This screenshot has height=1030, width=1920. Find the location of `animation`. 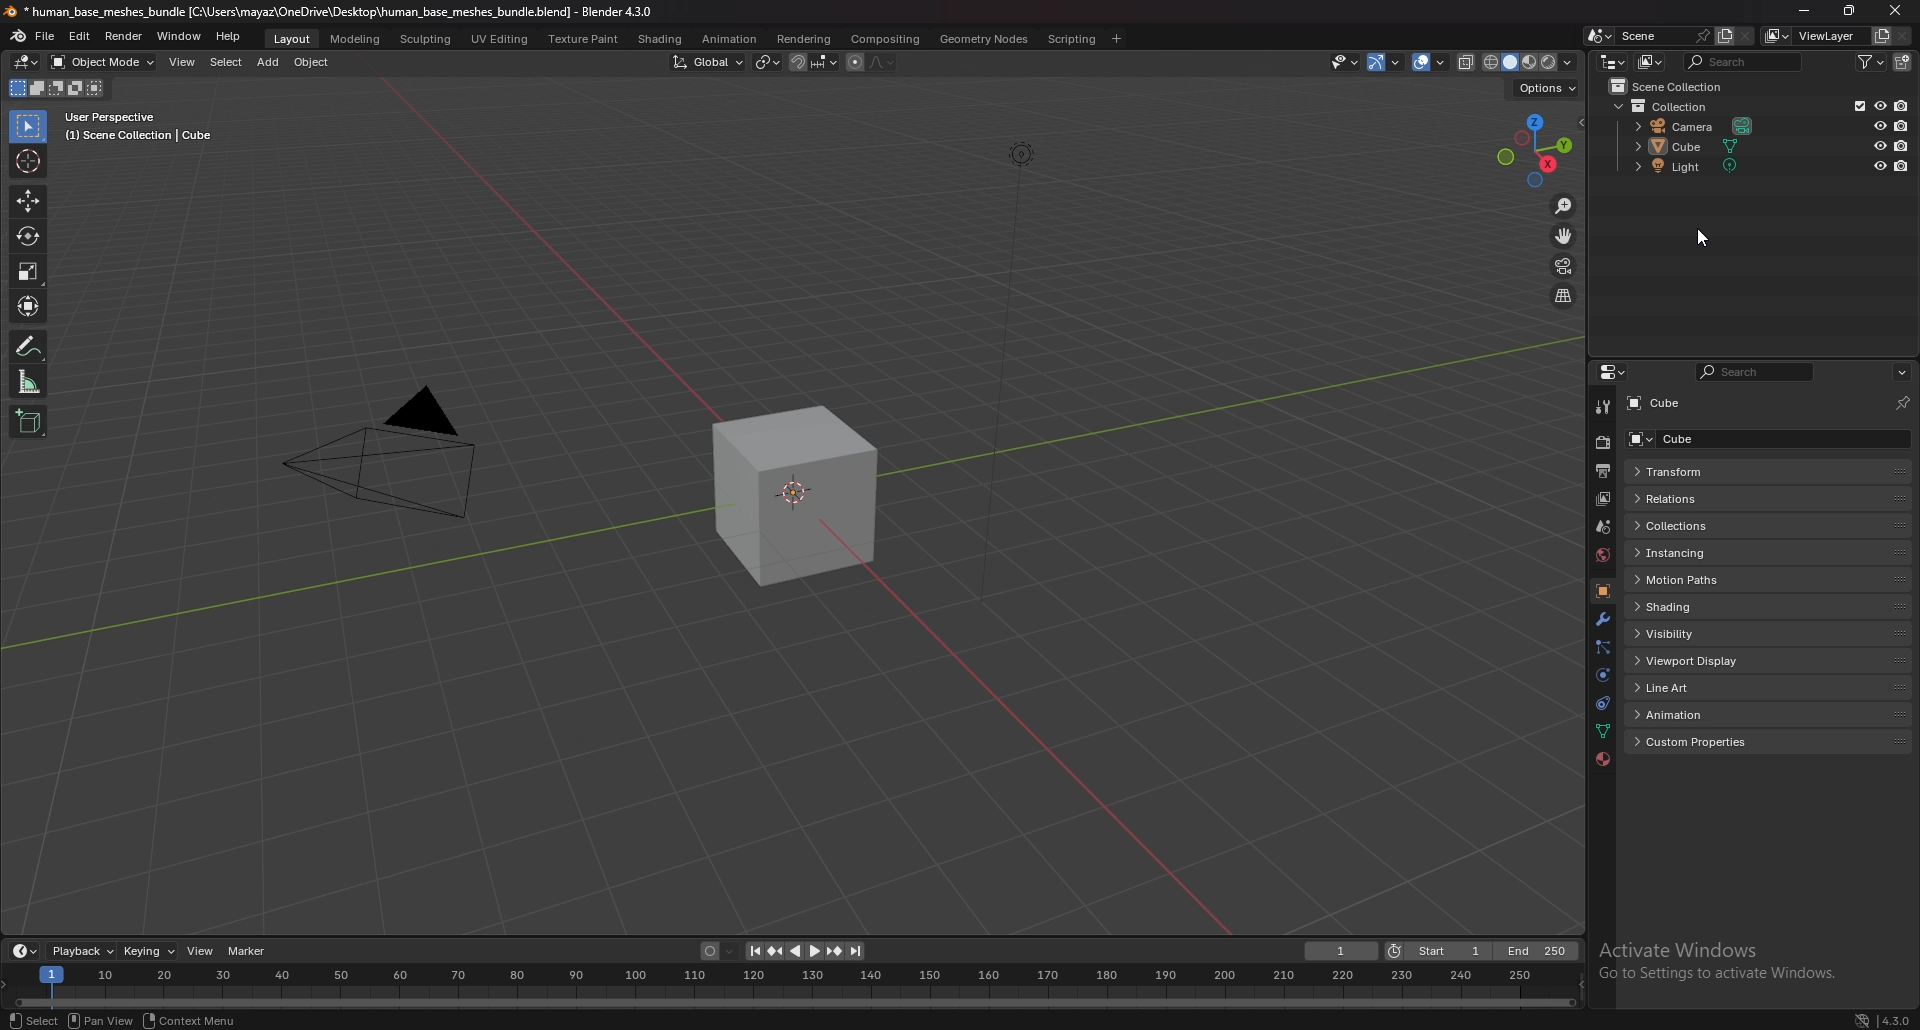

animation is located at coordinates (1703, 713).